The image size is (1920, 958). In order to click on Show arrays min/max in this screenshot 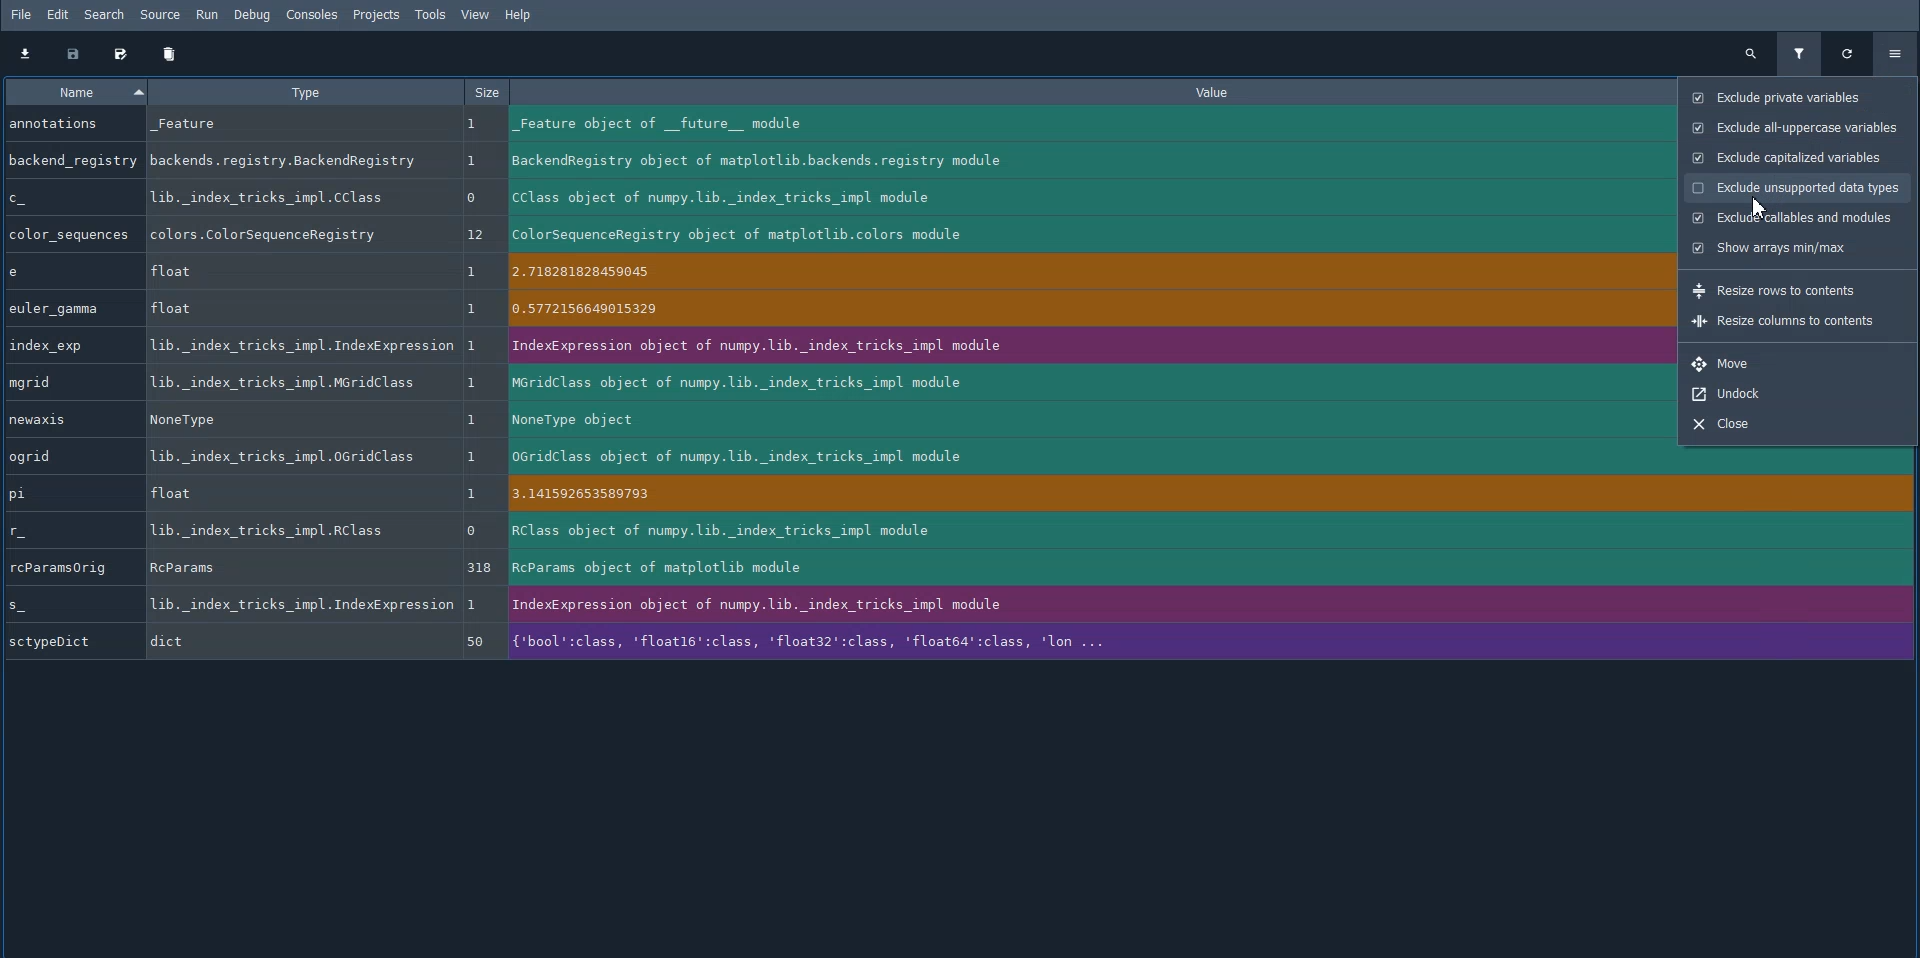, I will do `click(1769, 246)`.